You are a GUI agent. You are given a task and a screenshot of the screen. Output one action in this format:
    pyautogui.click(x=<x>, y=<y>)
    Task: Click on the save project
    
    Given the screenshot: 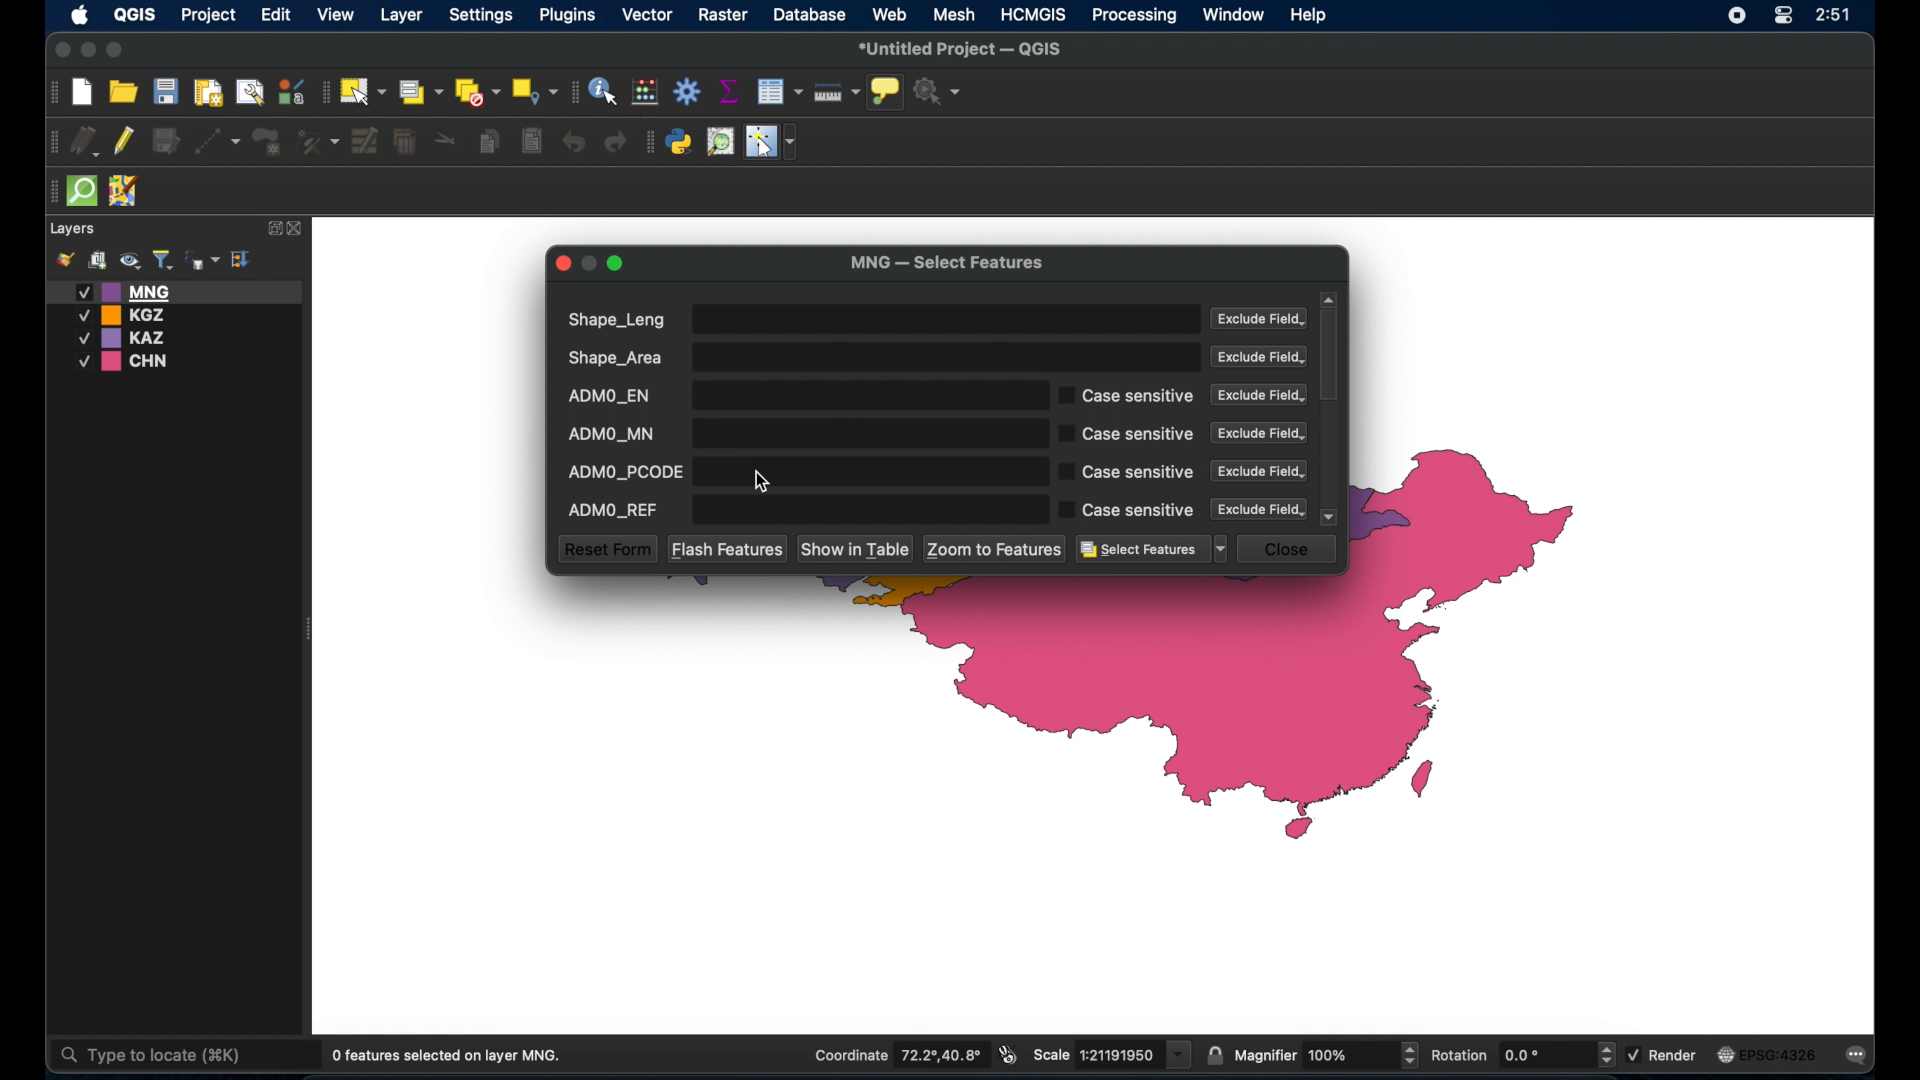 What is the action you would take?
    pyautogui.click(x=165, y=91)
    